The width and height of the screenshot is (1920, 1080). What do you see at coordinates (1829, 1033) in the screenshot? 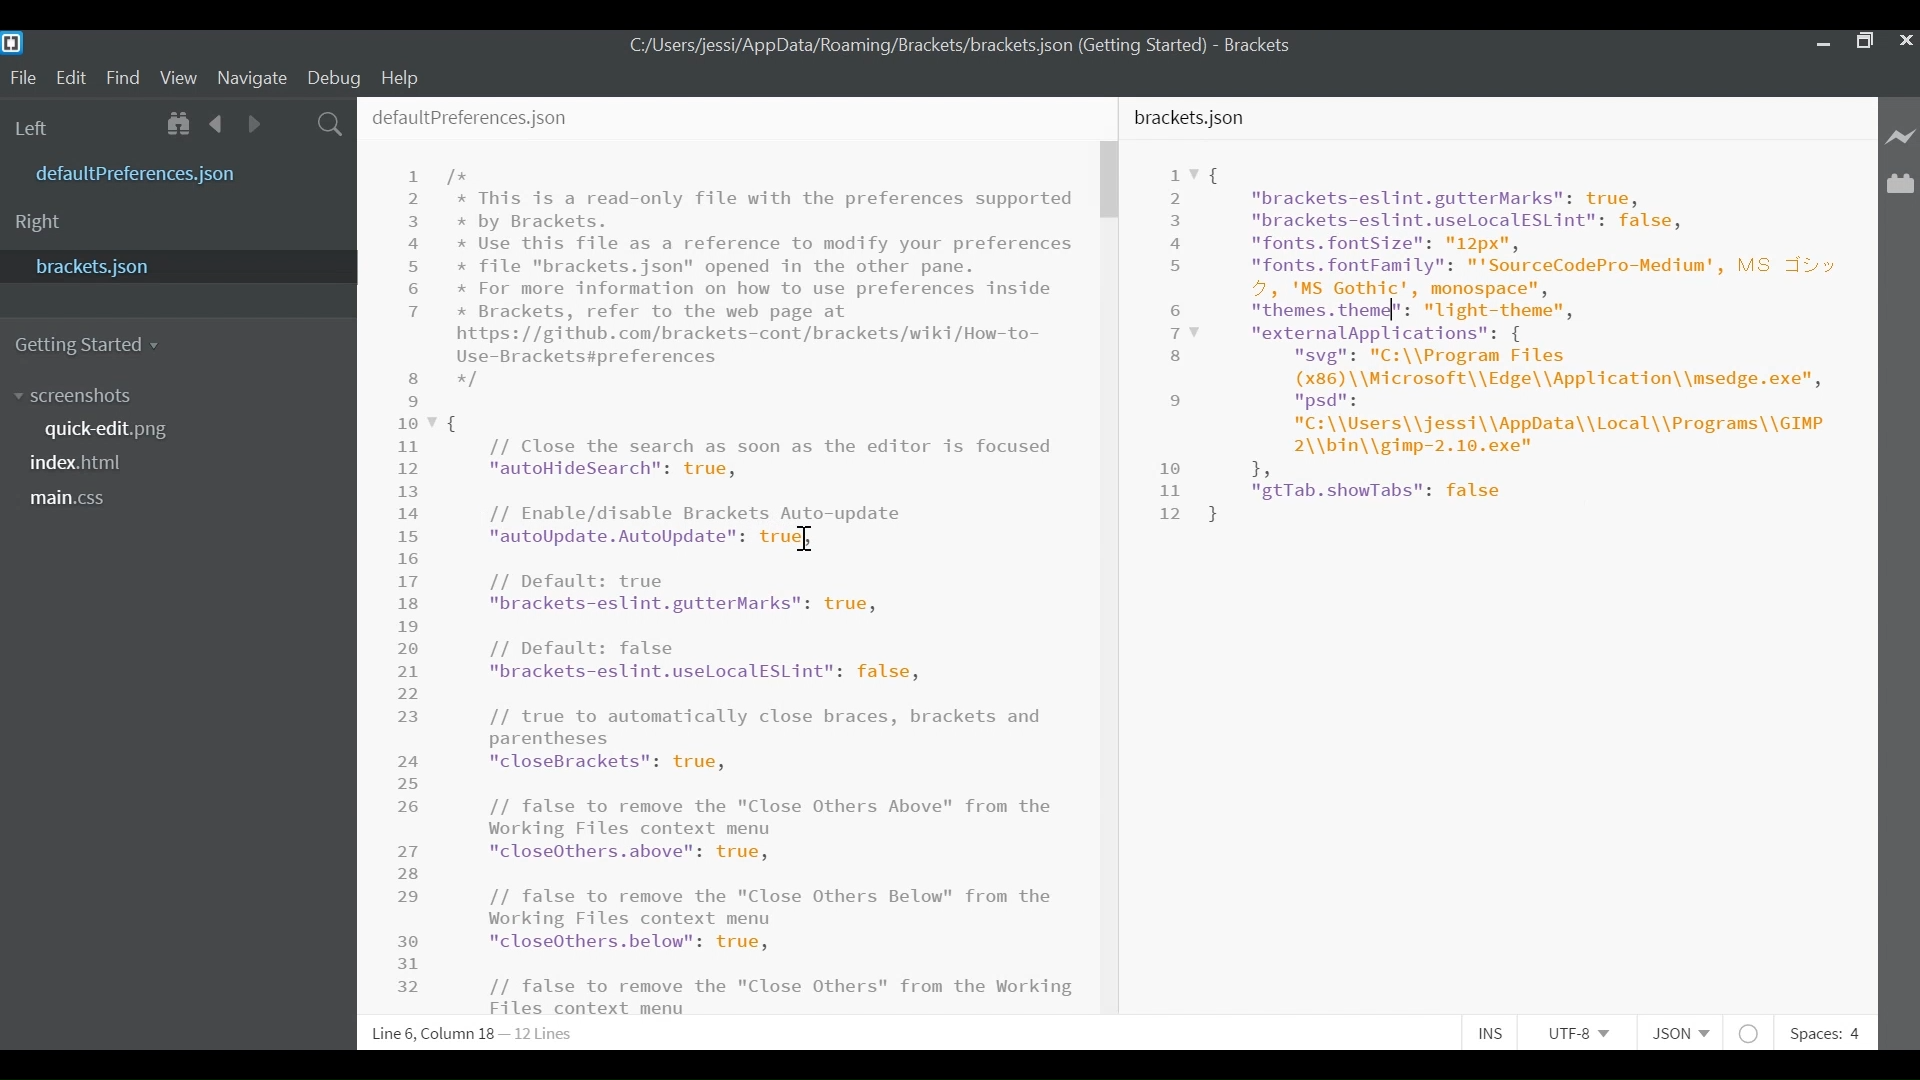
I see `Spaces` at bounding box center [1829, 1033].